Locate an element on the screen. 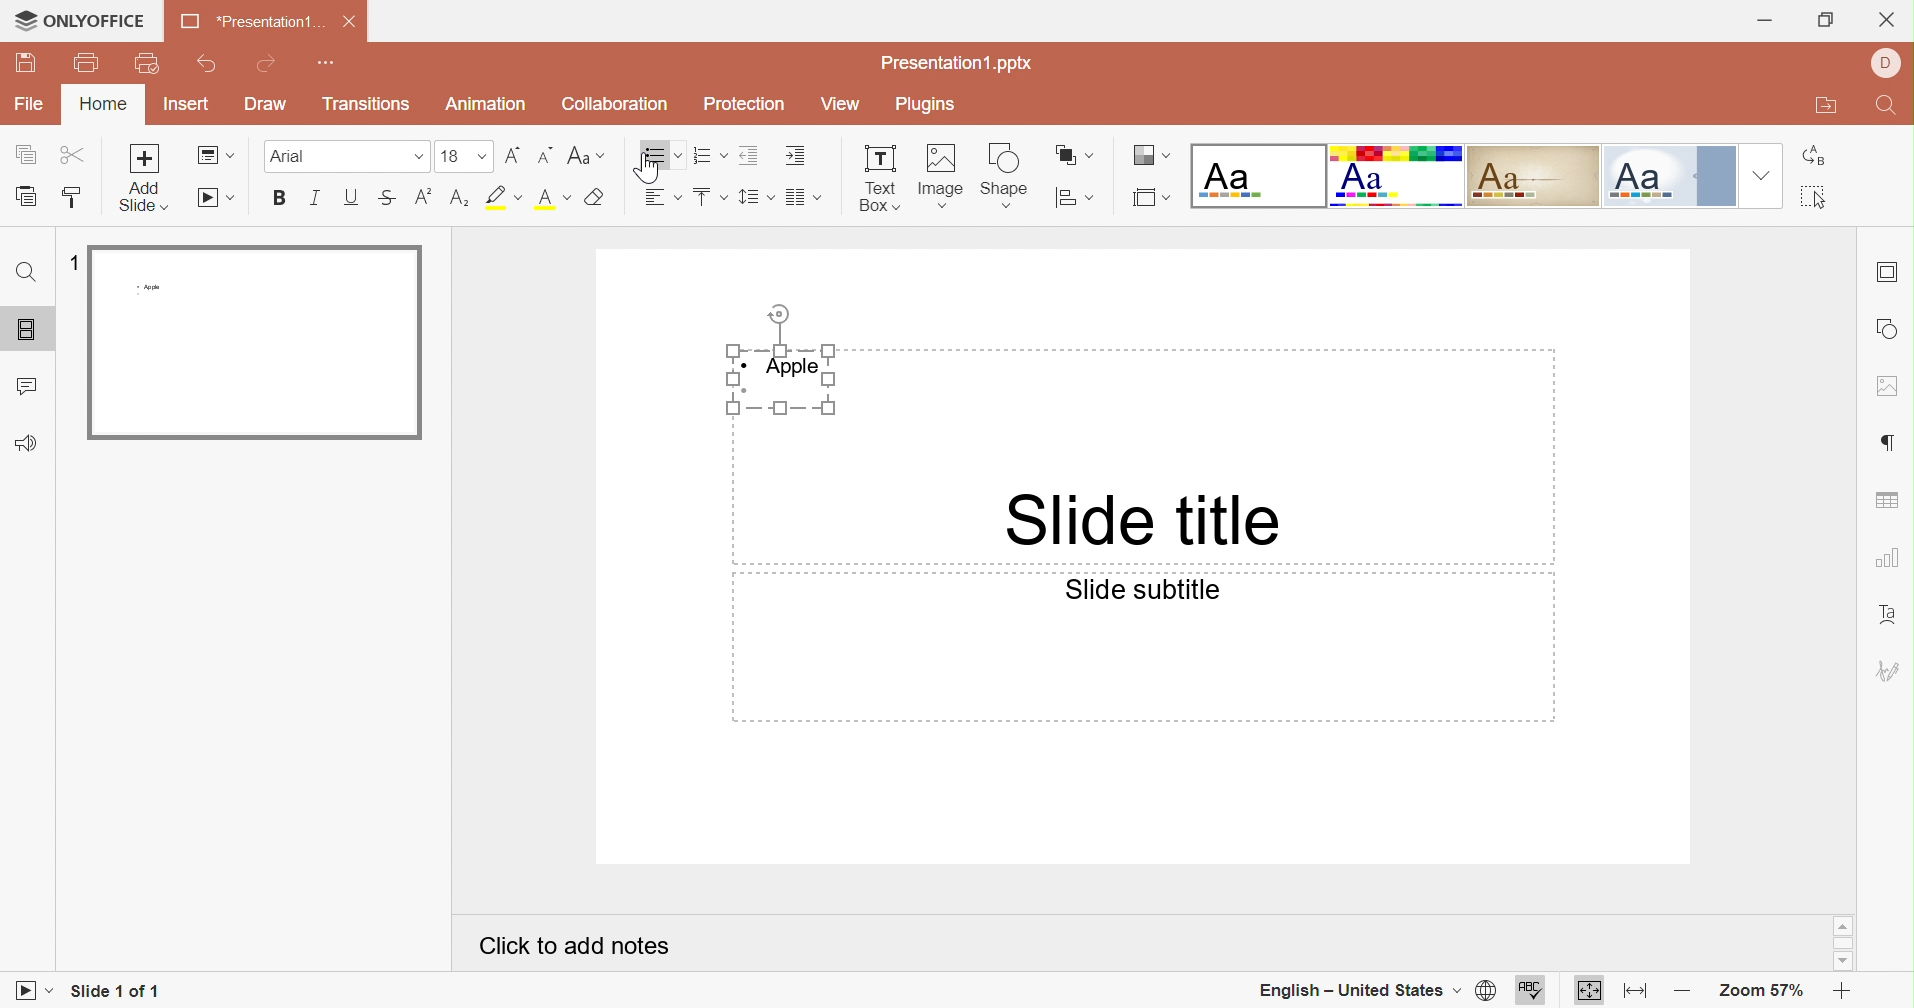 Image resolution: width=1914 pixels, height=1008 pixels. Image is located at coordinates (943, 175).